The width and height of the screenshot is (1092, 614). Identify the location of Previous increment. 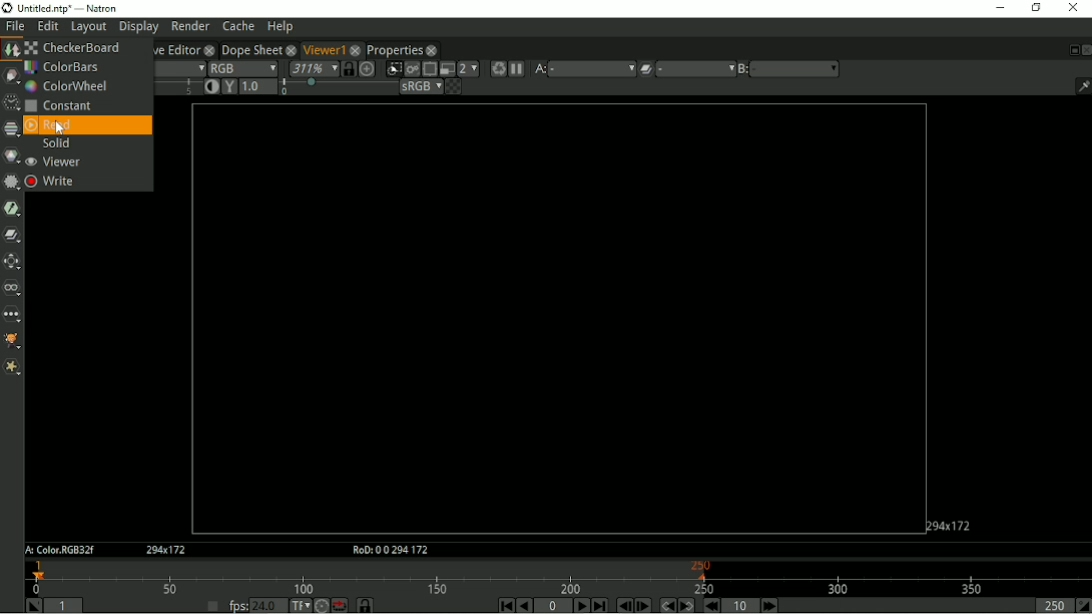
(713, 605).